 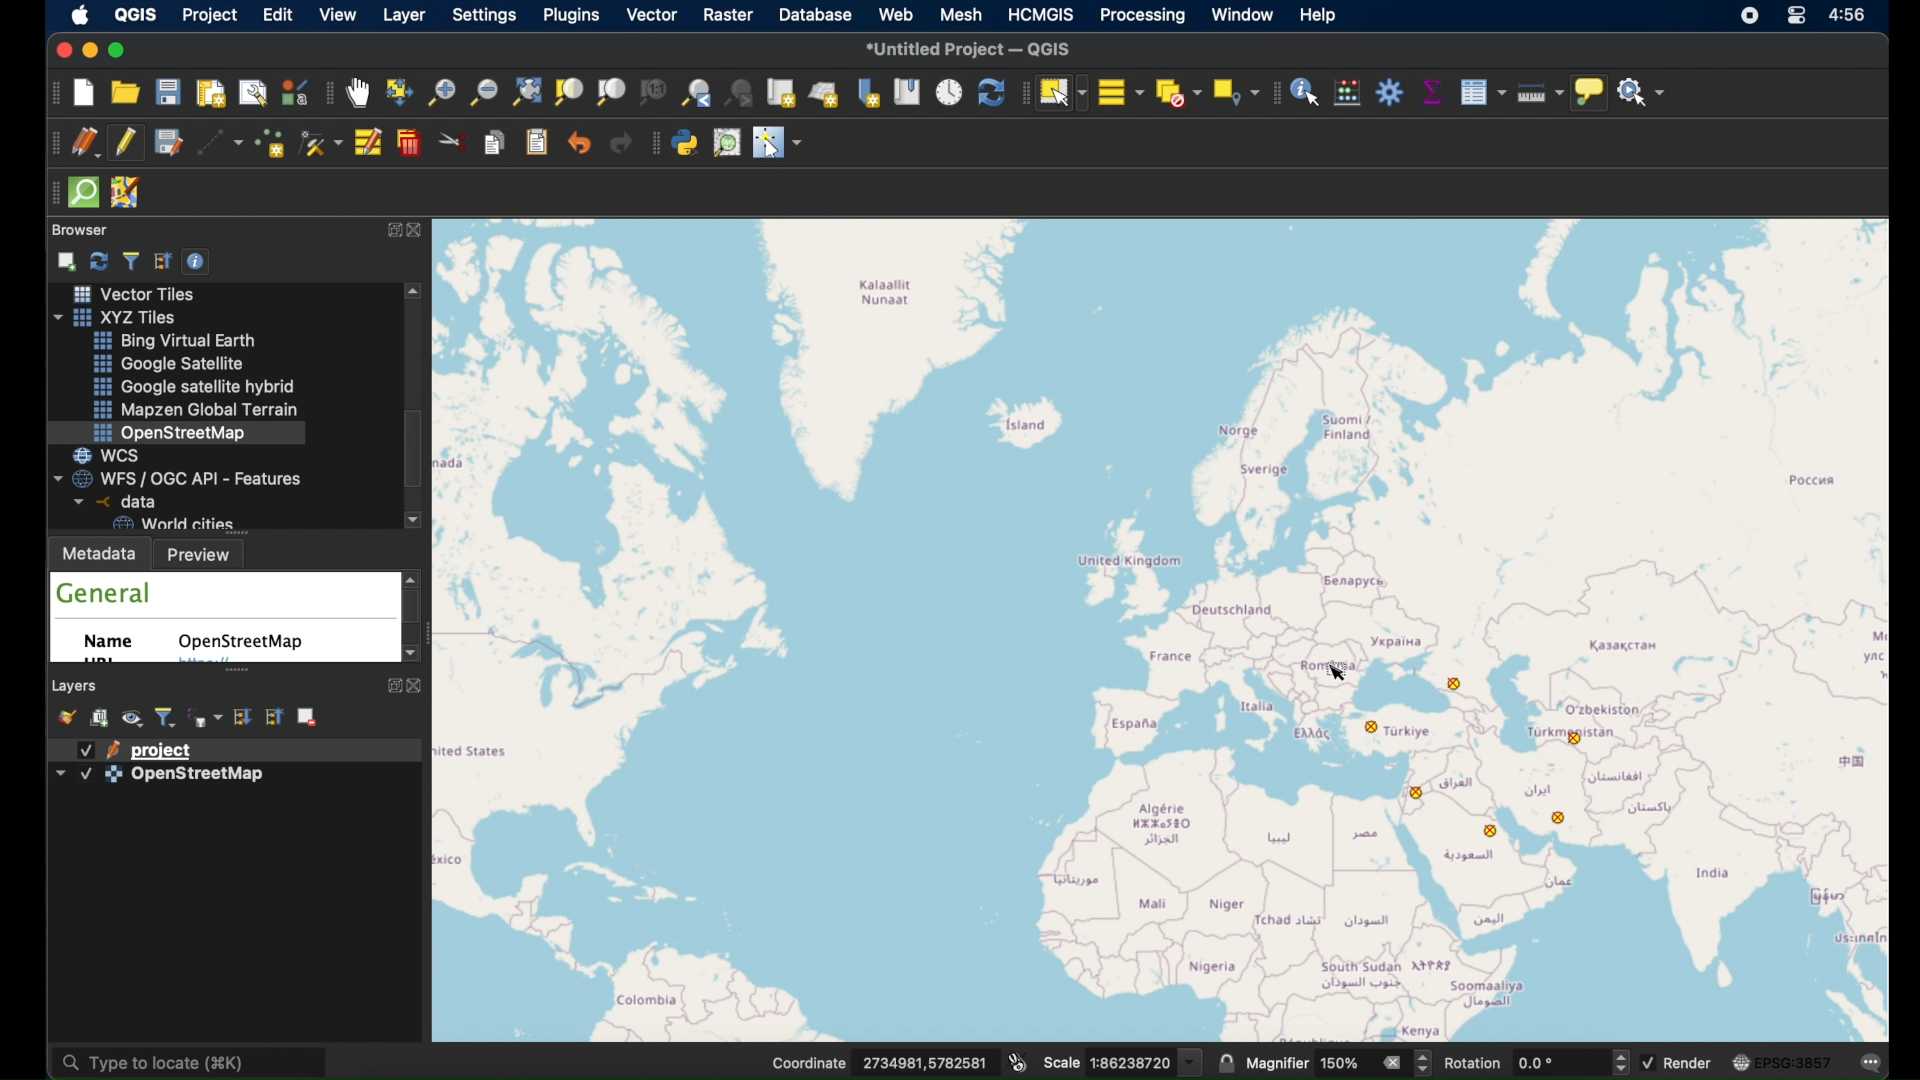 What do you see at coordinates (105, 593) in the screenshot?
I see `general` at bounding box center [105, 593].